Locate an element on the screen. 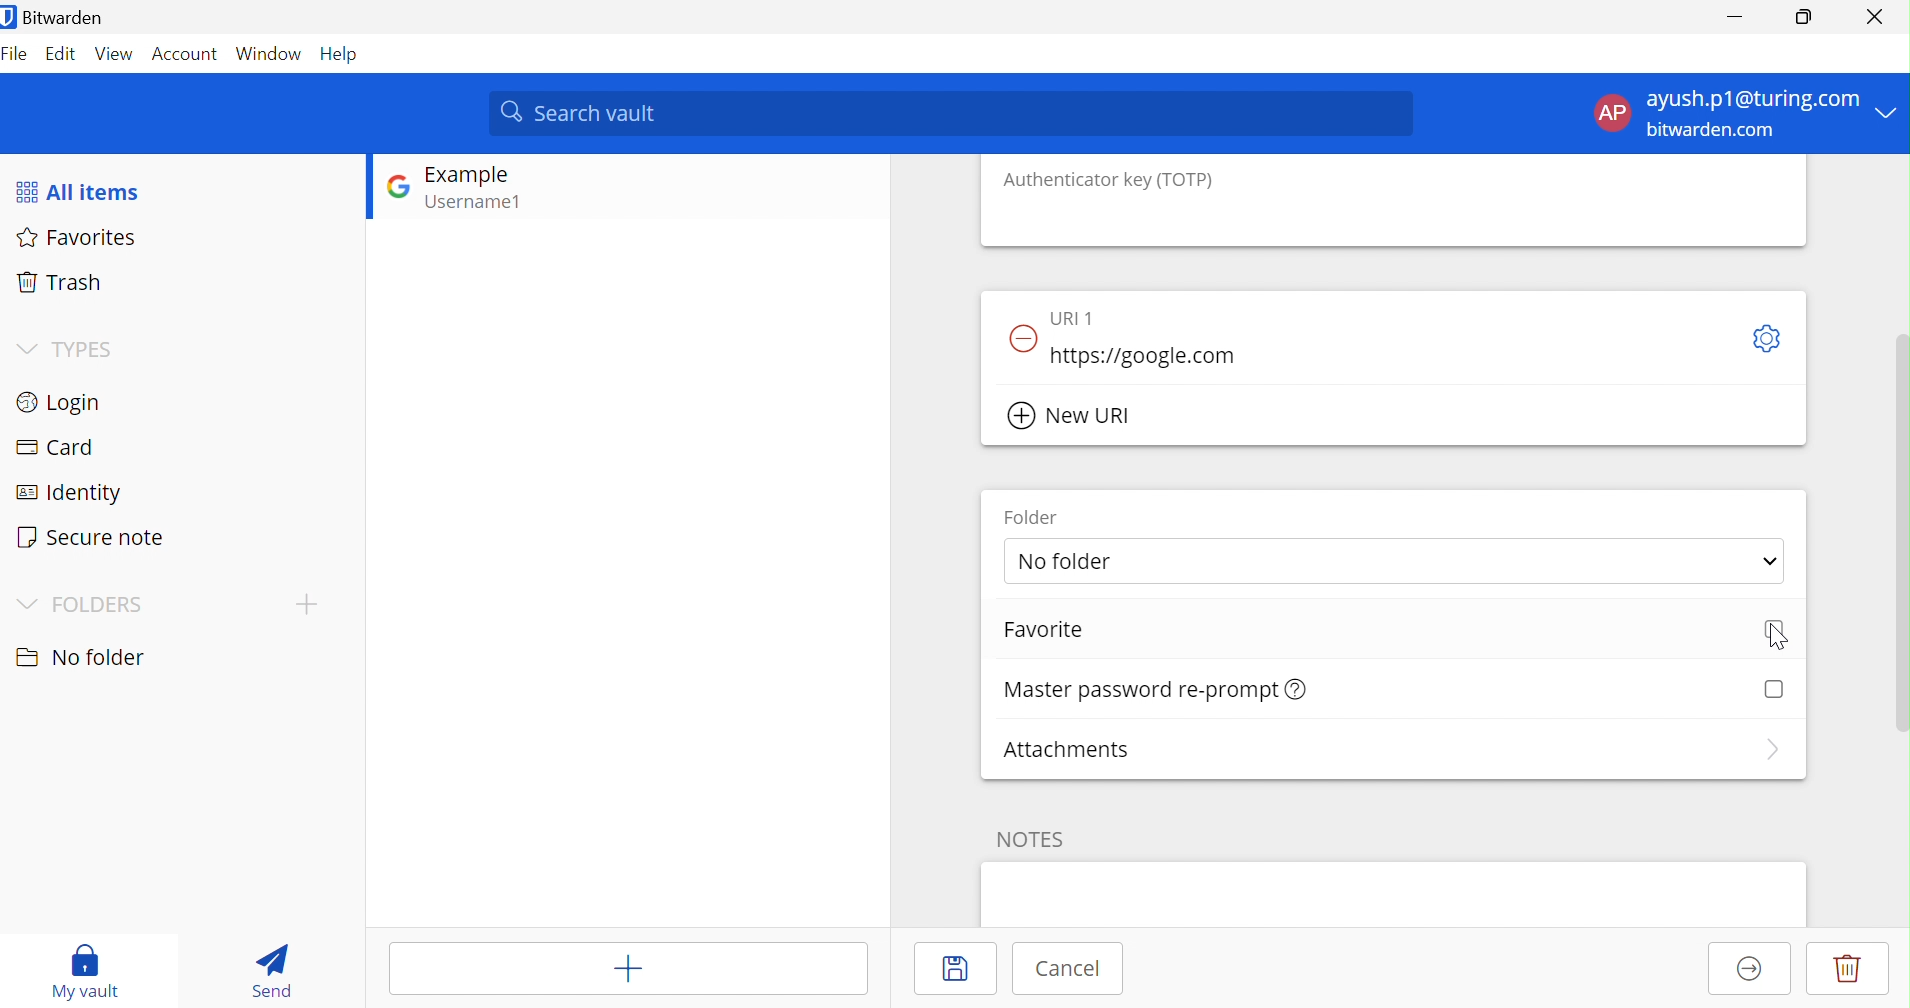  Account is located at coordinates (184, 53).